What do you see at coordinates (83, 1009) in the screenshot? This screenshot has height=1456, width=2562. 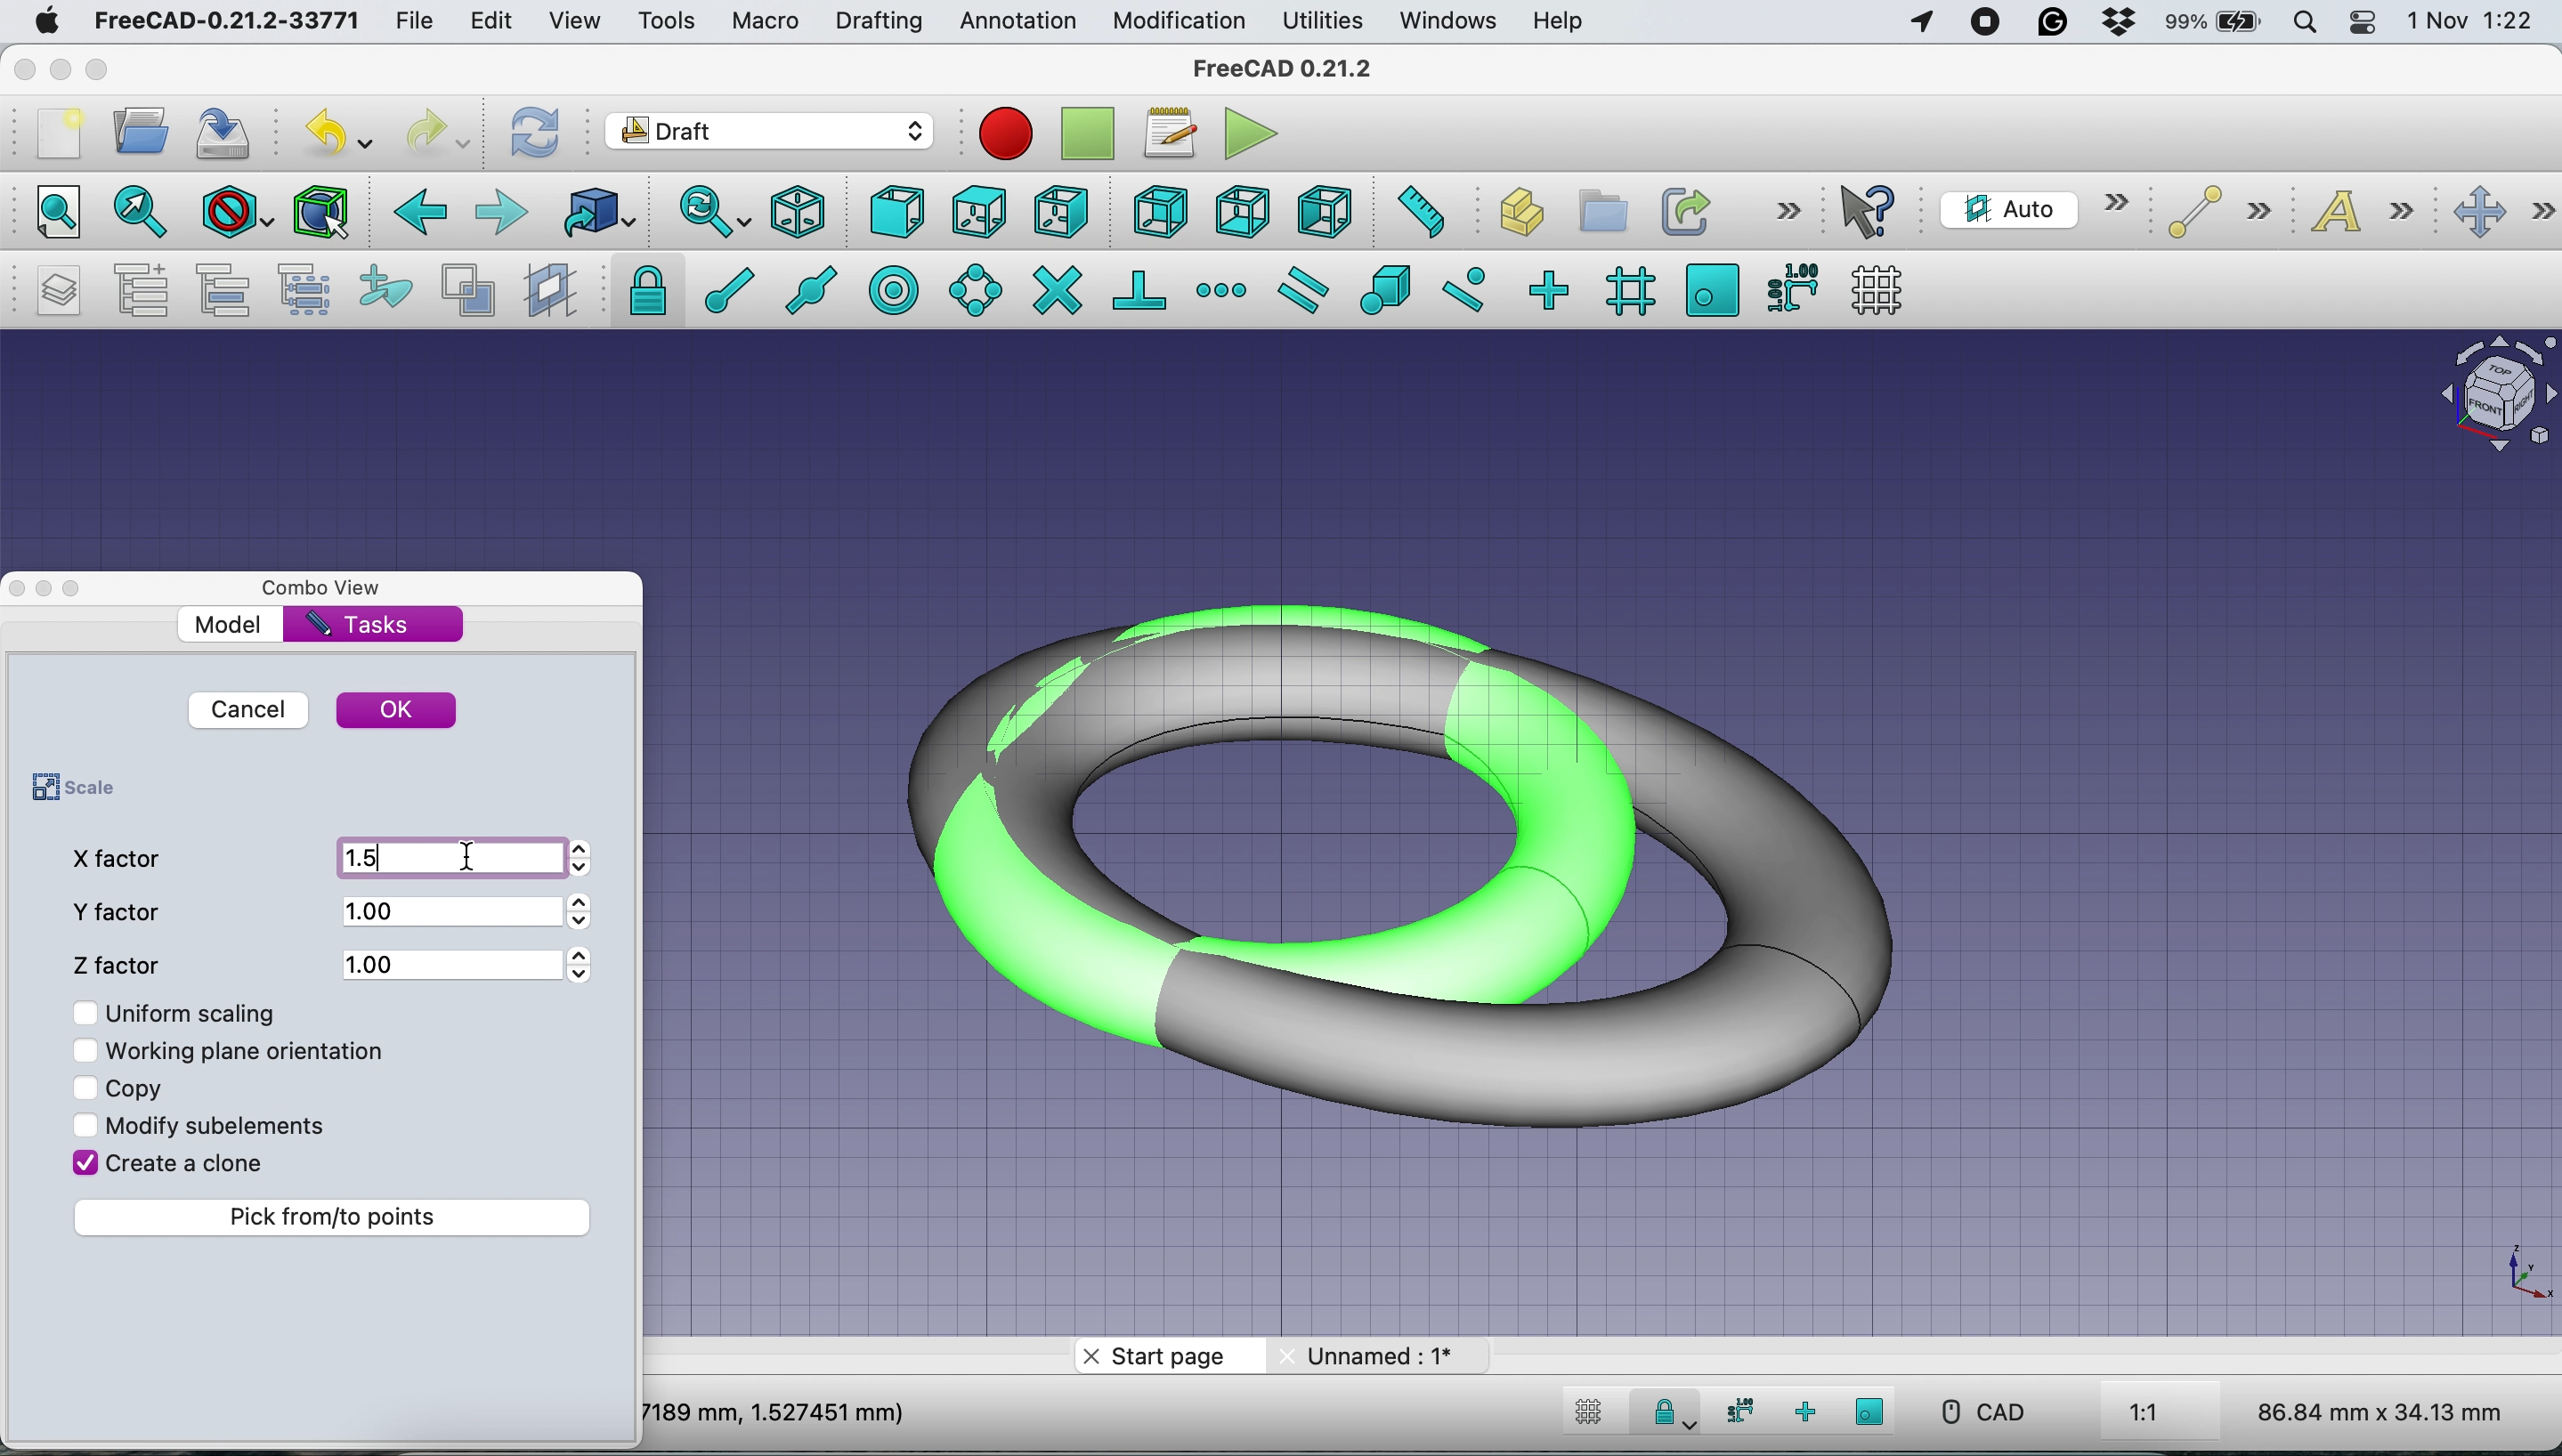 I see `Checkbox` at bounding box center [83, 1009].